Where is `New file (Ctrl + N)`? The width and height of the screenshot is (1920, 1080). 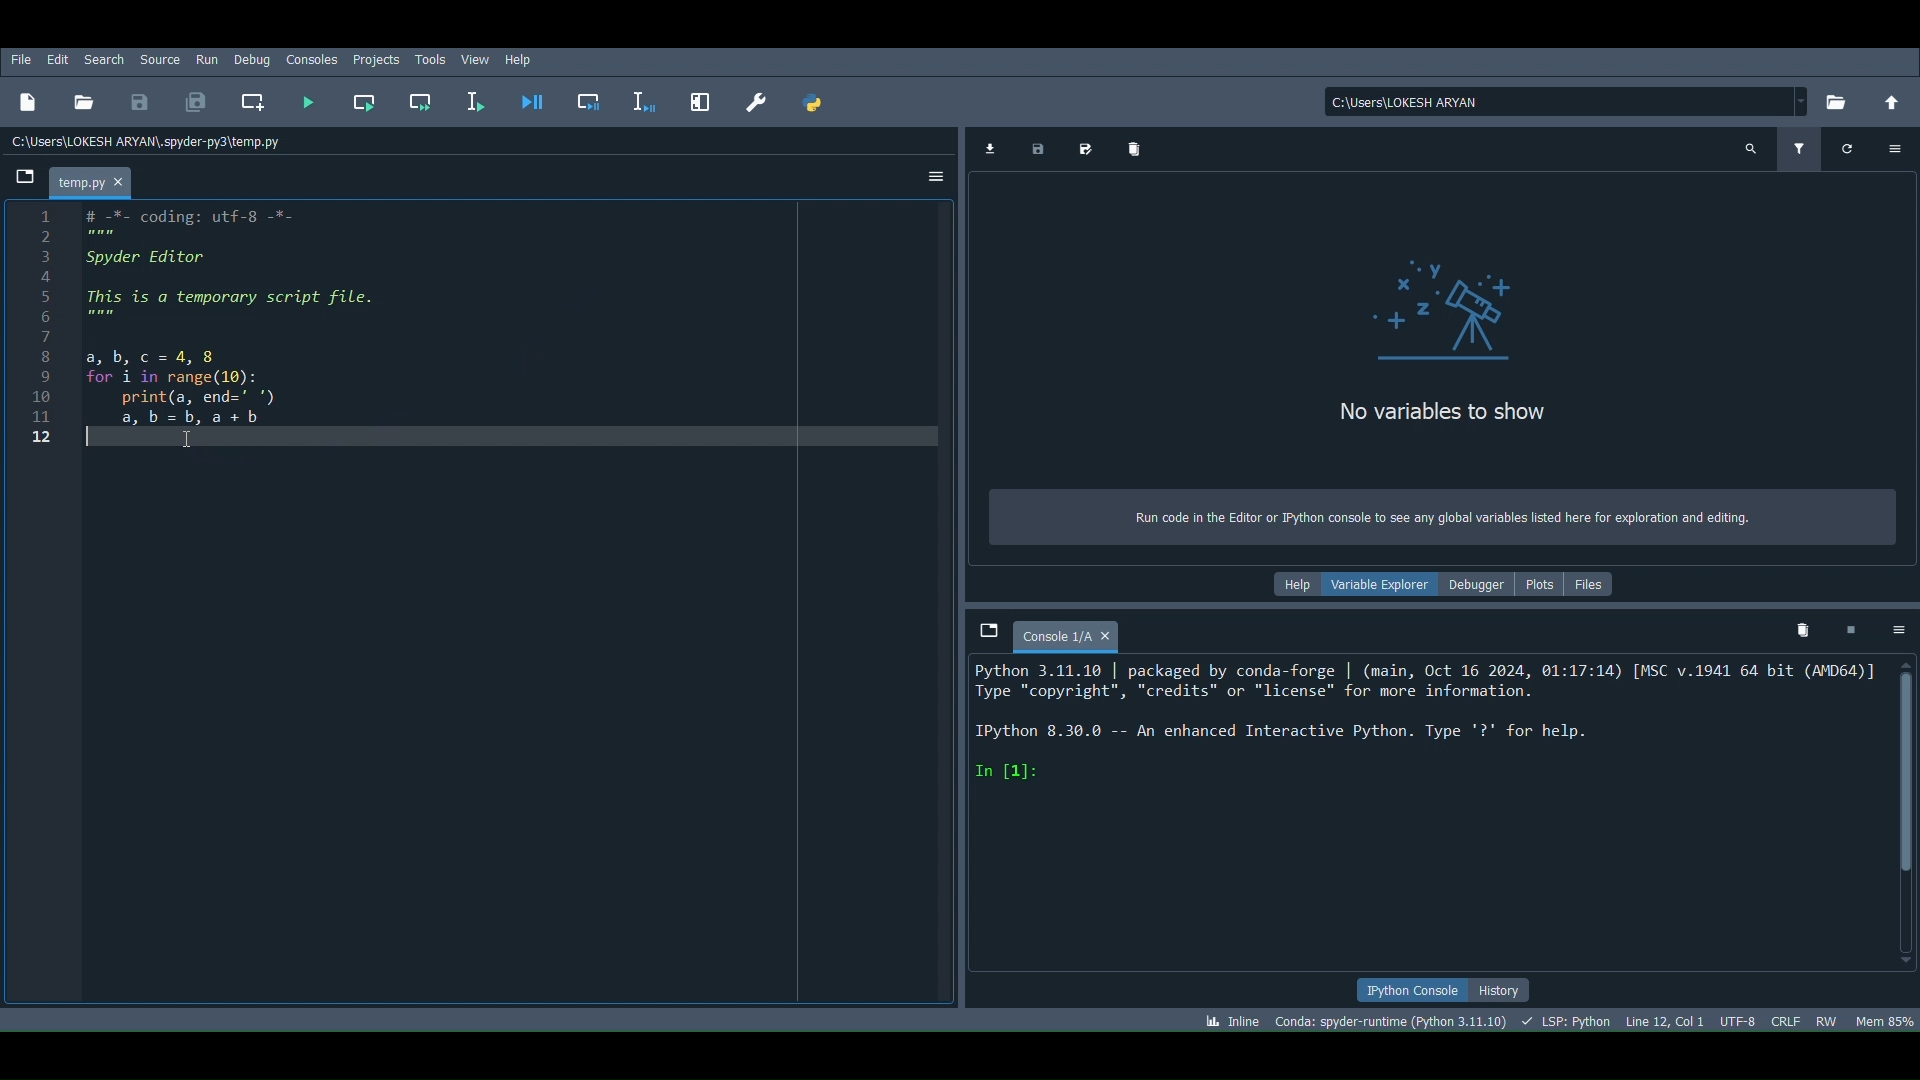 New file (Ctrl + N) is located at coordinates (28, 103).